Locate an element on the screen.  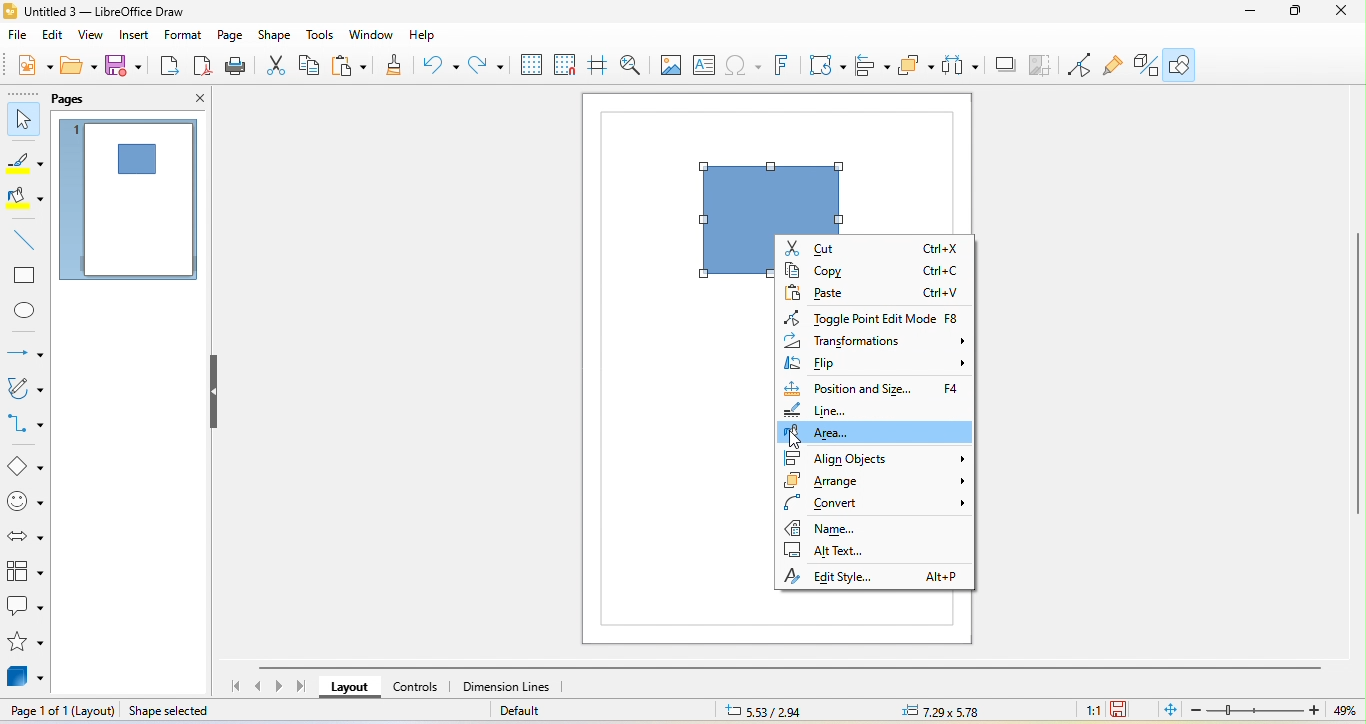
3d object is located at coordinates (24, 677).